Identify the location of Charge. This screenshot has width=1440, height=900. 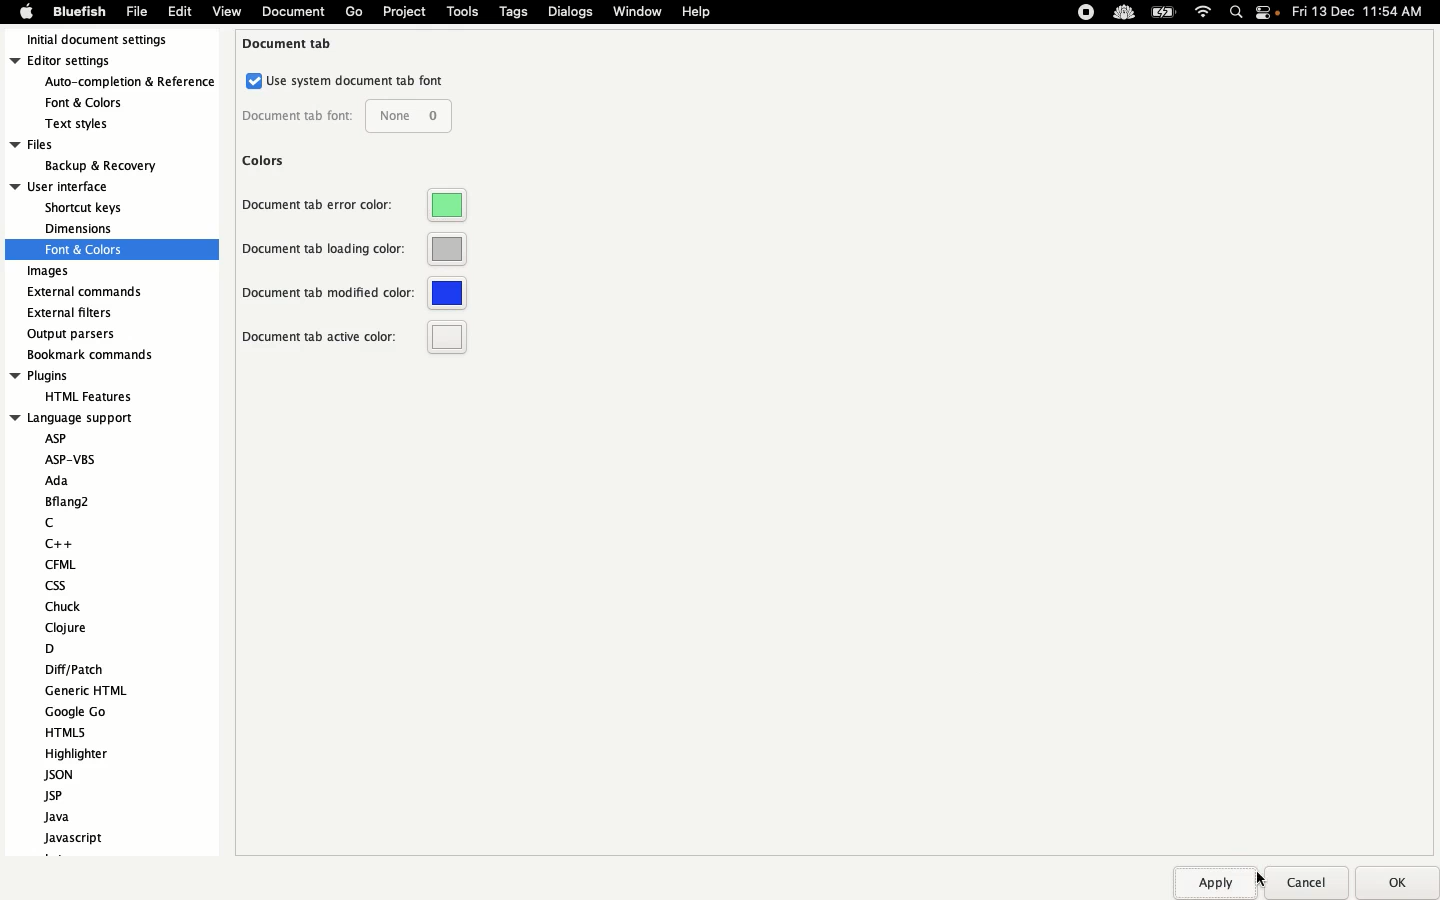
(1163, 14).